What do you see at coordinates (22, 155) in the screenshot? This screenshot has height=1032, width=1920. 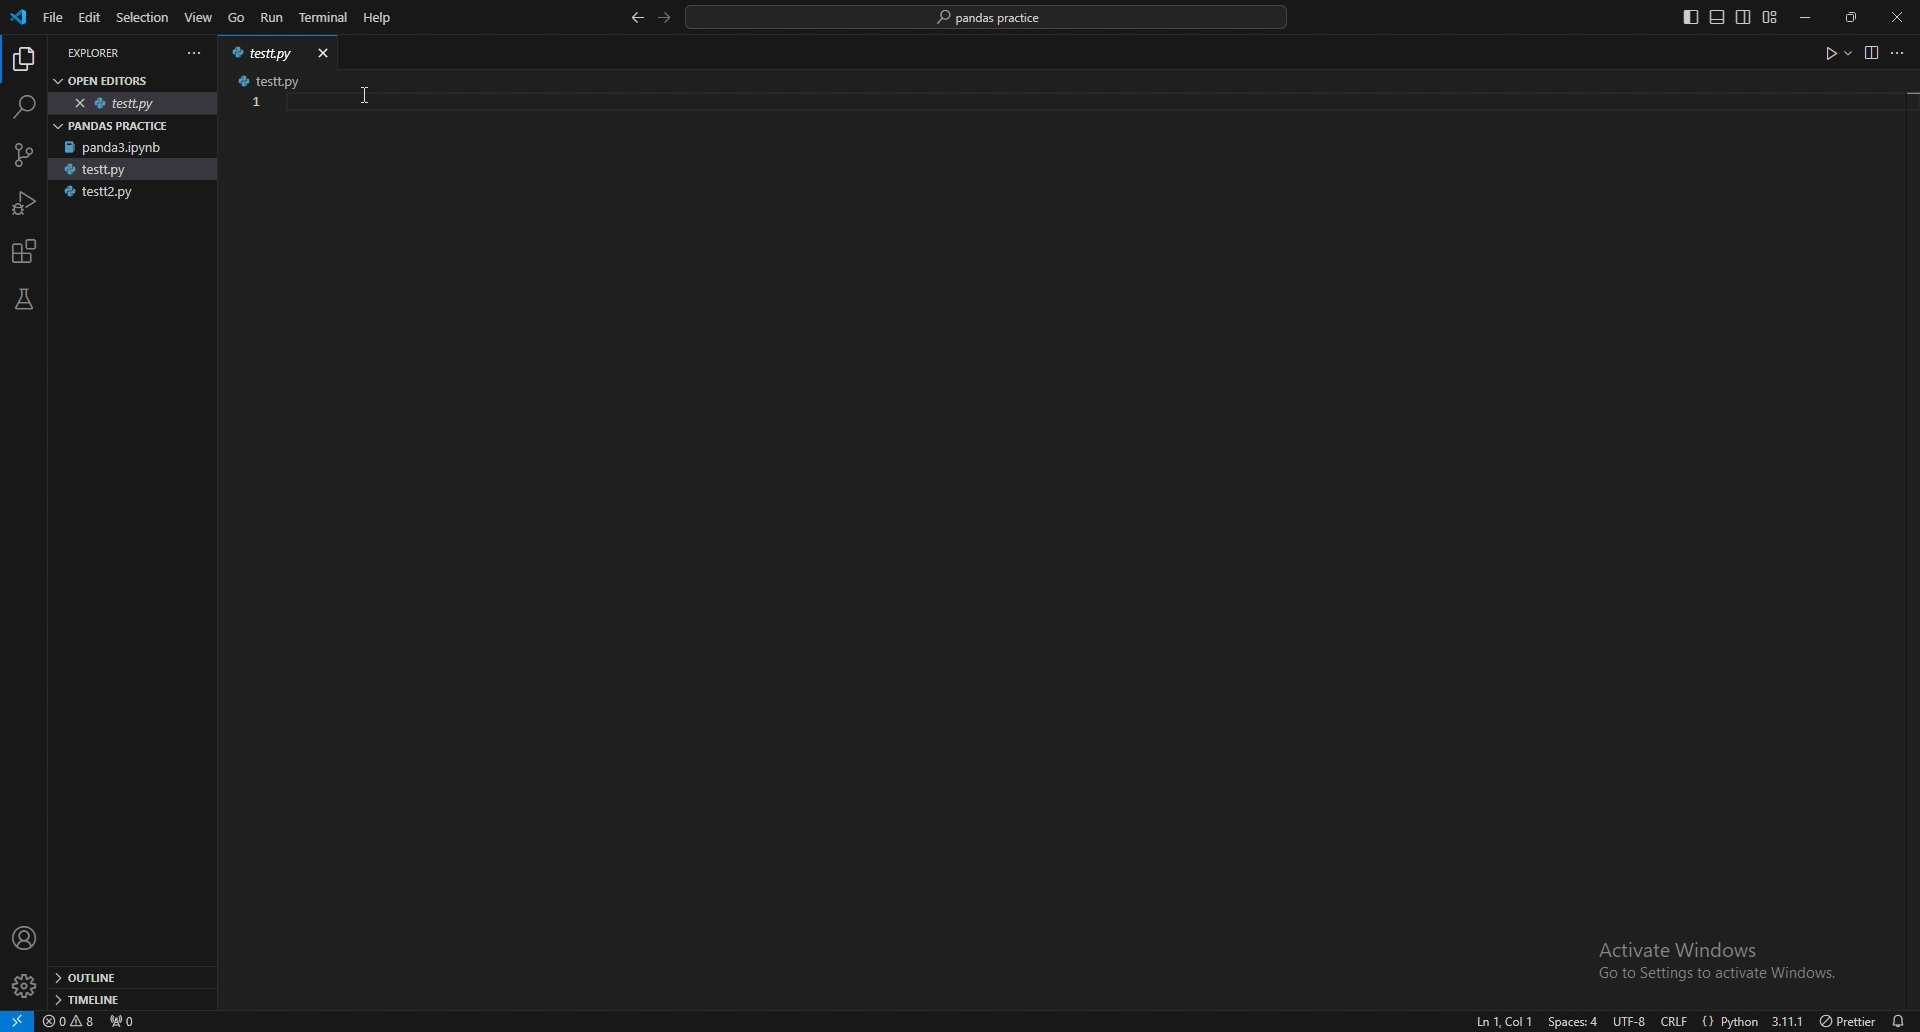 I see `source control` at bounding box center [22, 155].